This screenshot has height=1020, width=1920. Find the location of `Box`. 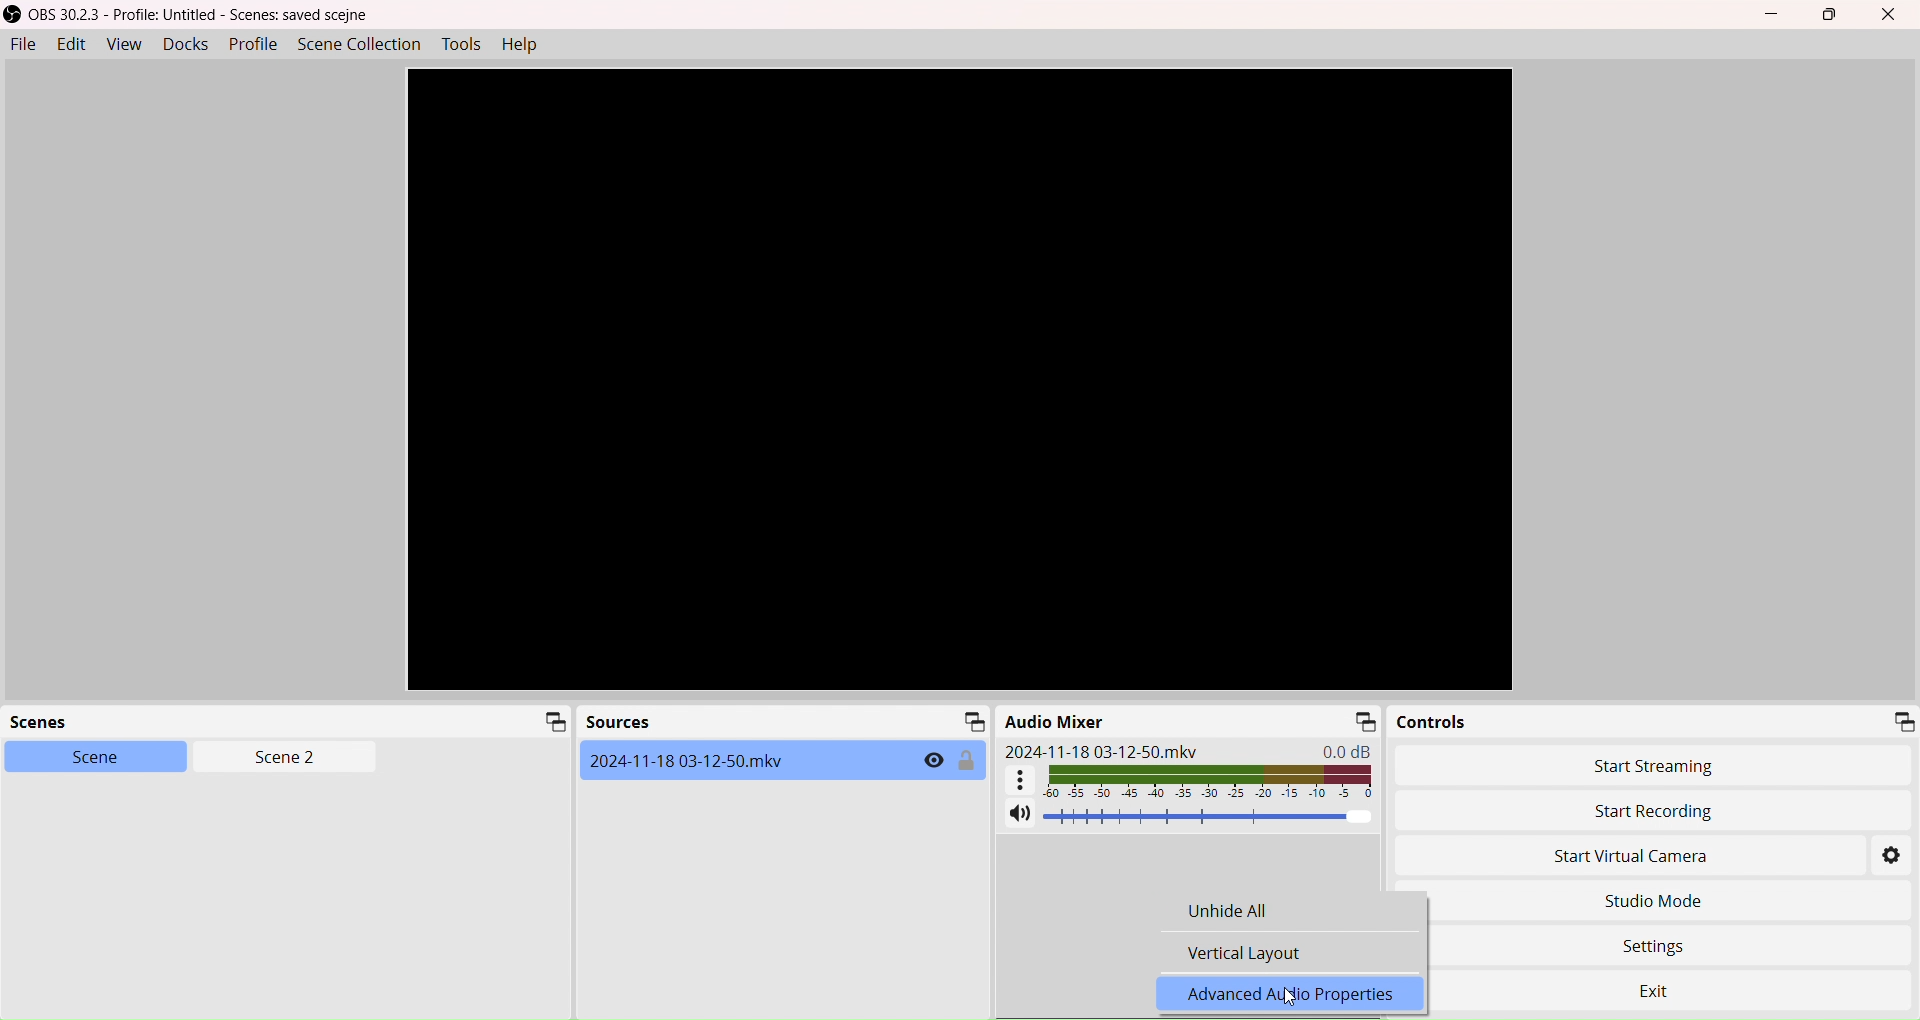

Box is located at coordinates (1834, 15).